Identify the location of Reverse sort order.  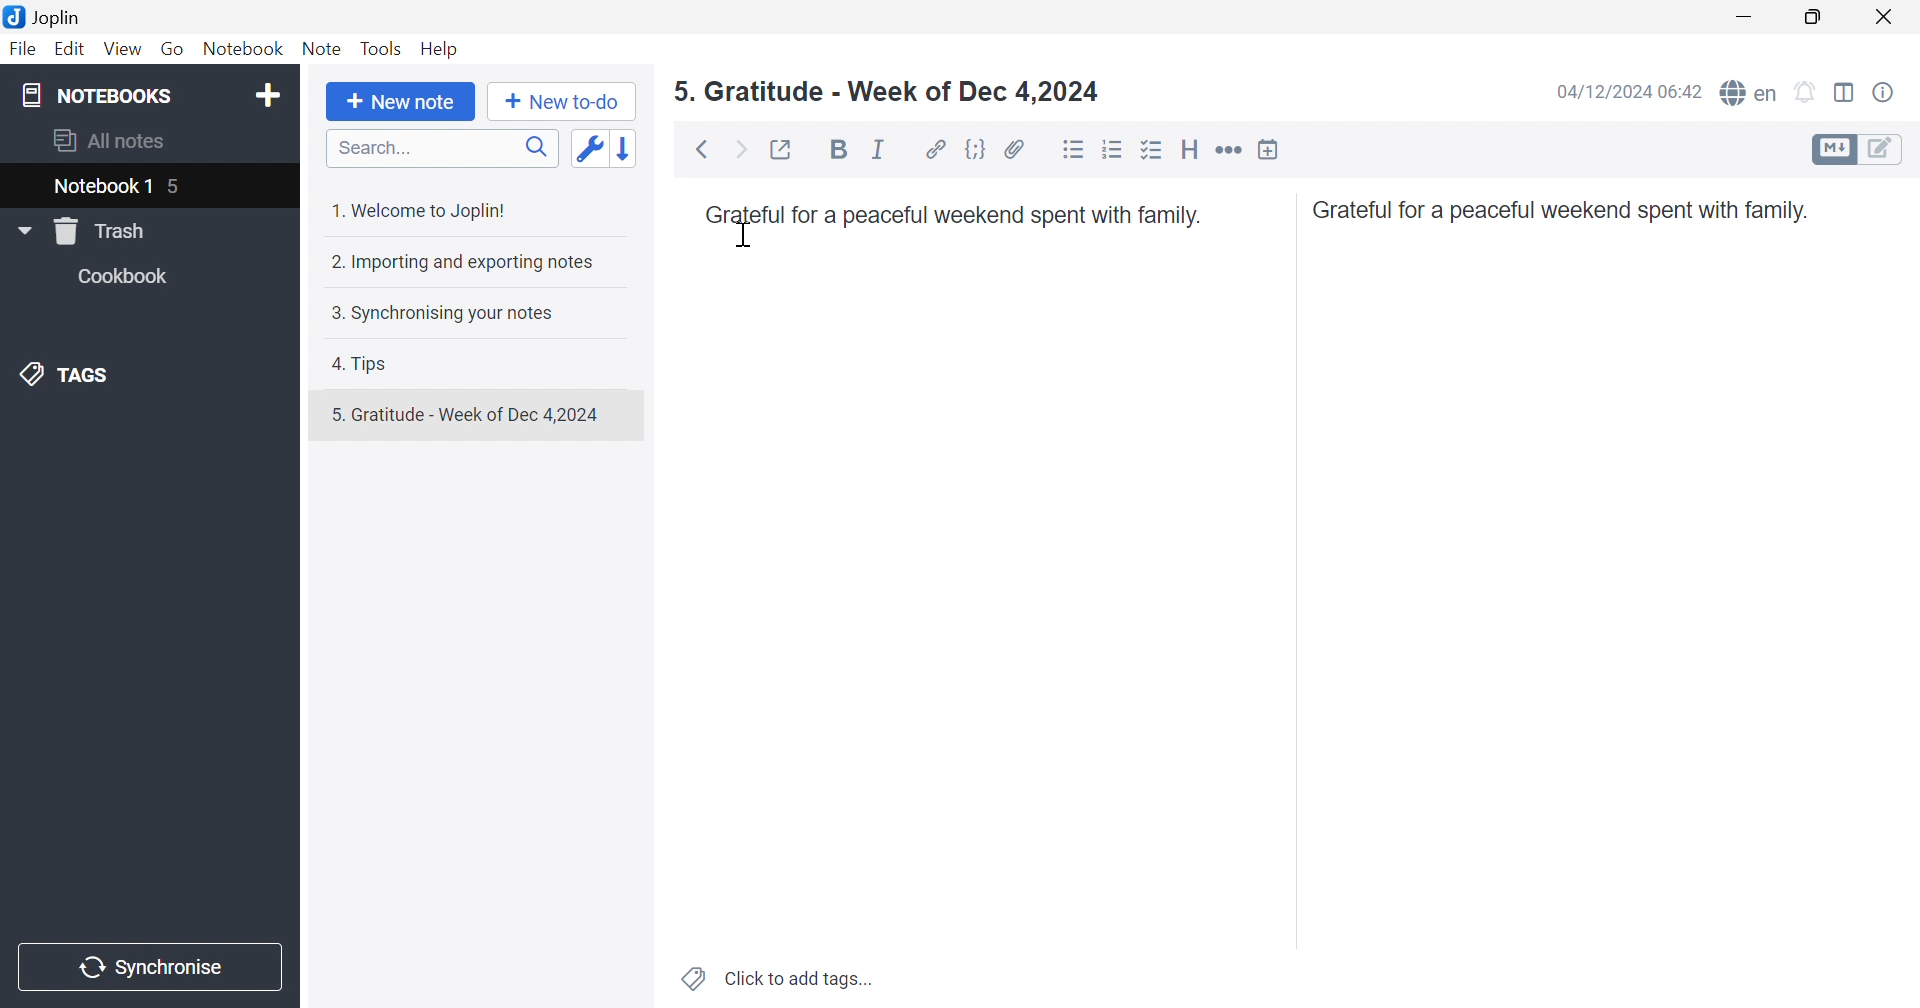
(629, 148).